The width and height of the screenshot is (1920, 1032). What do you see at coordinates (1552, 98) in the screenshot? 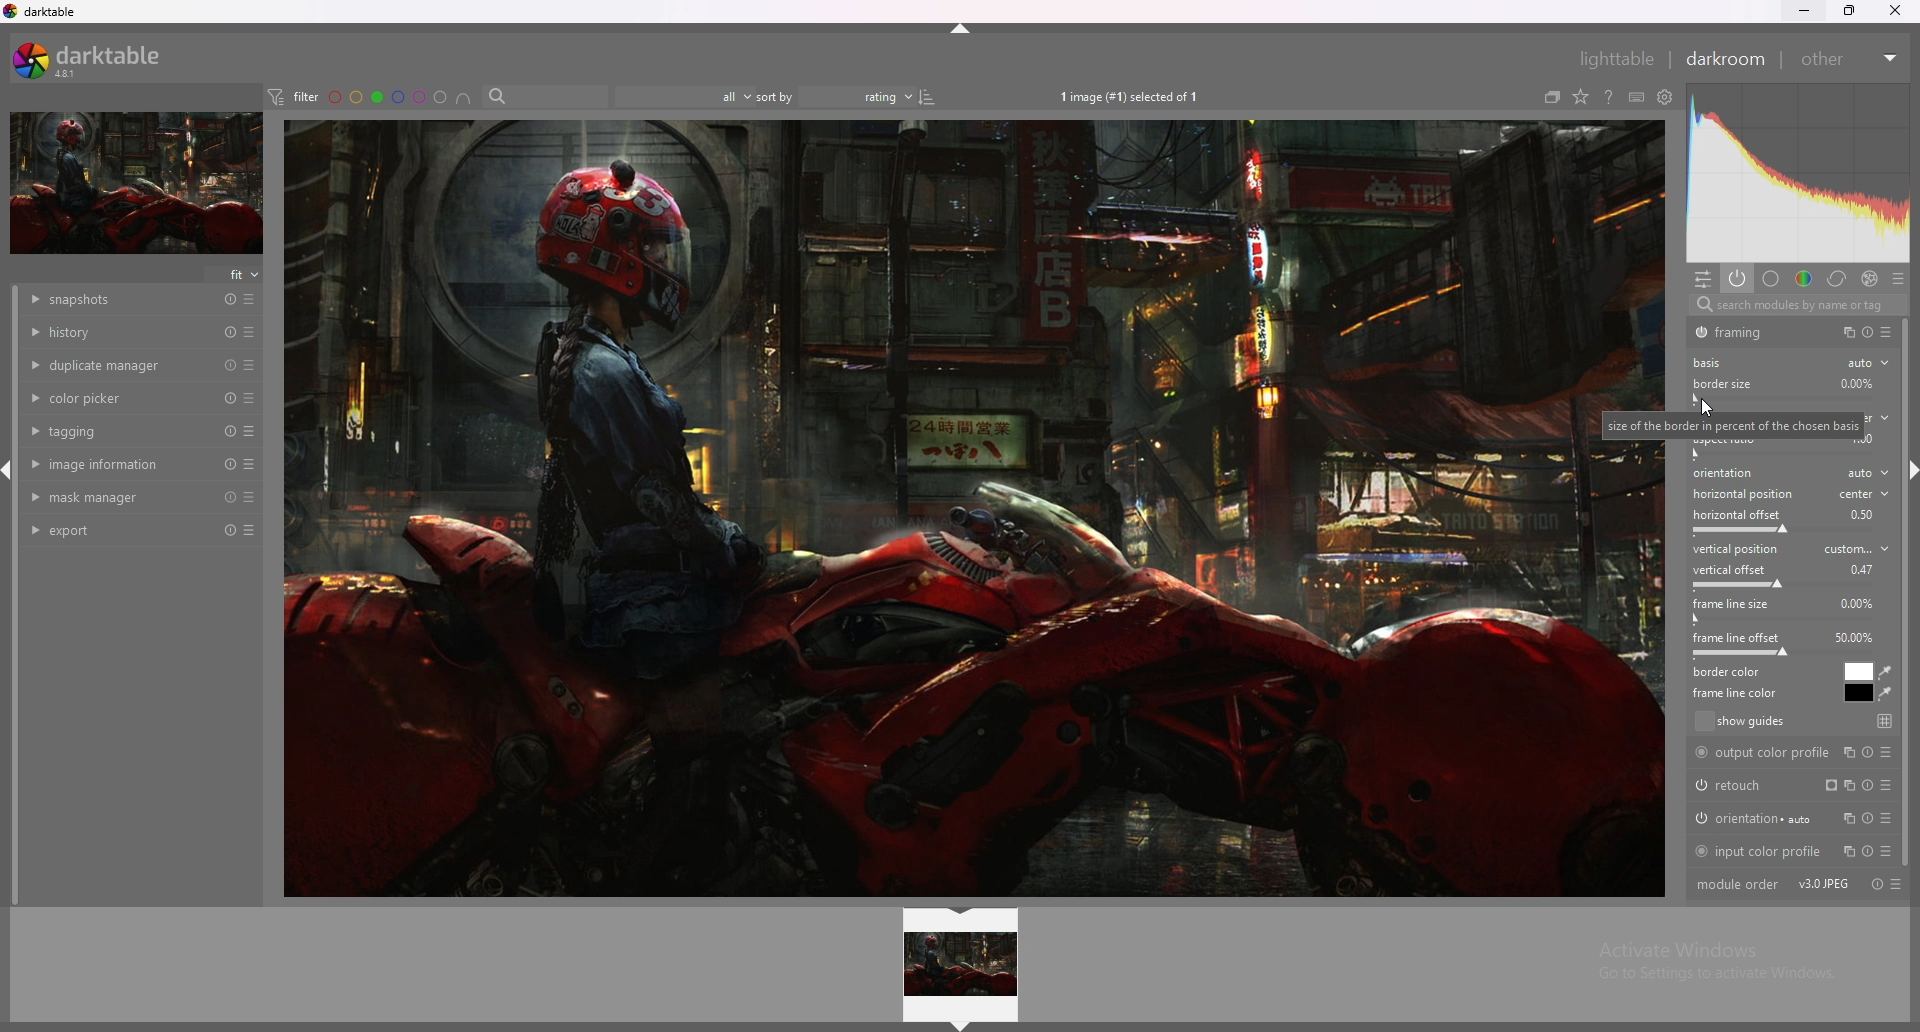
I see `collapse grouped images` at bounding box center [1552, 98].